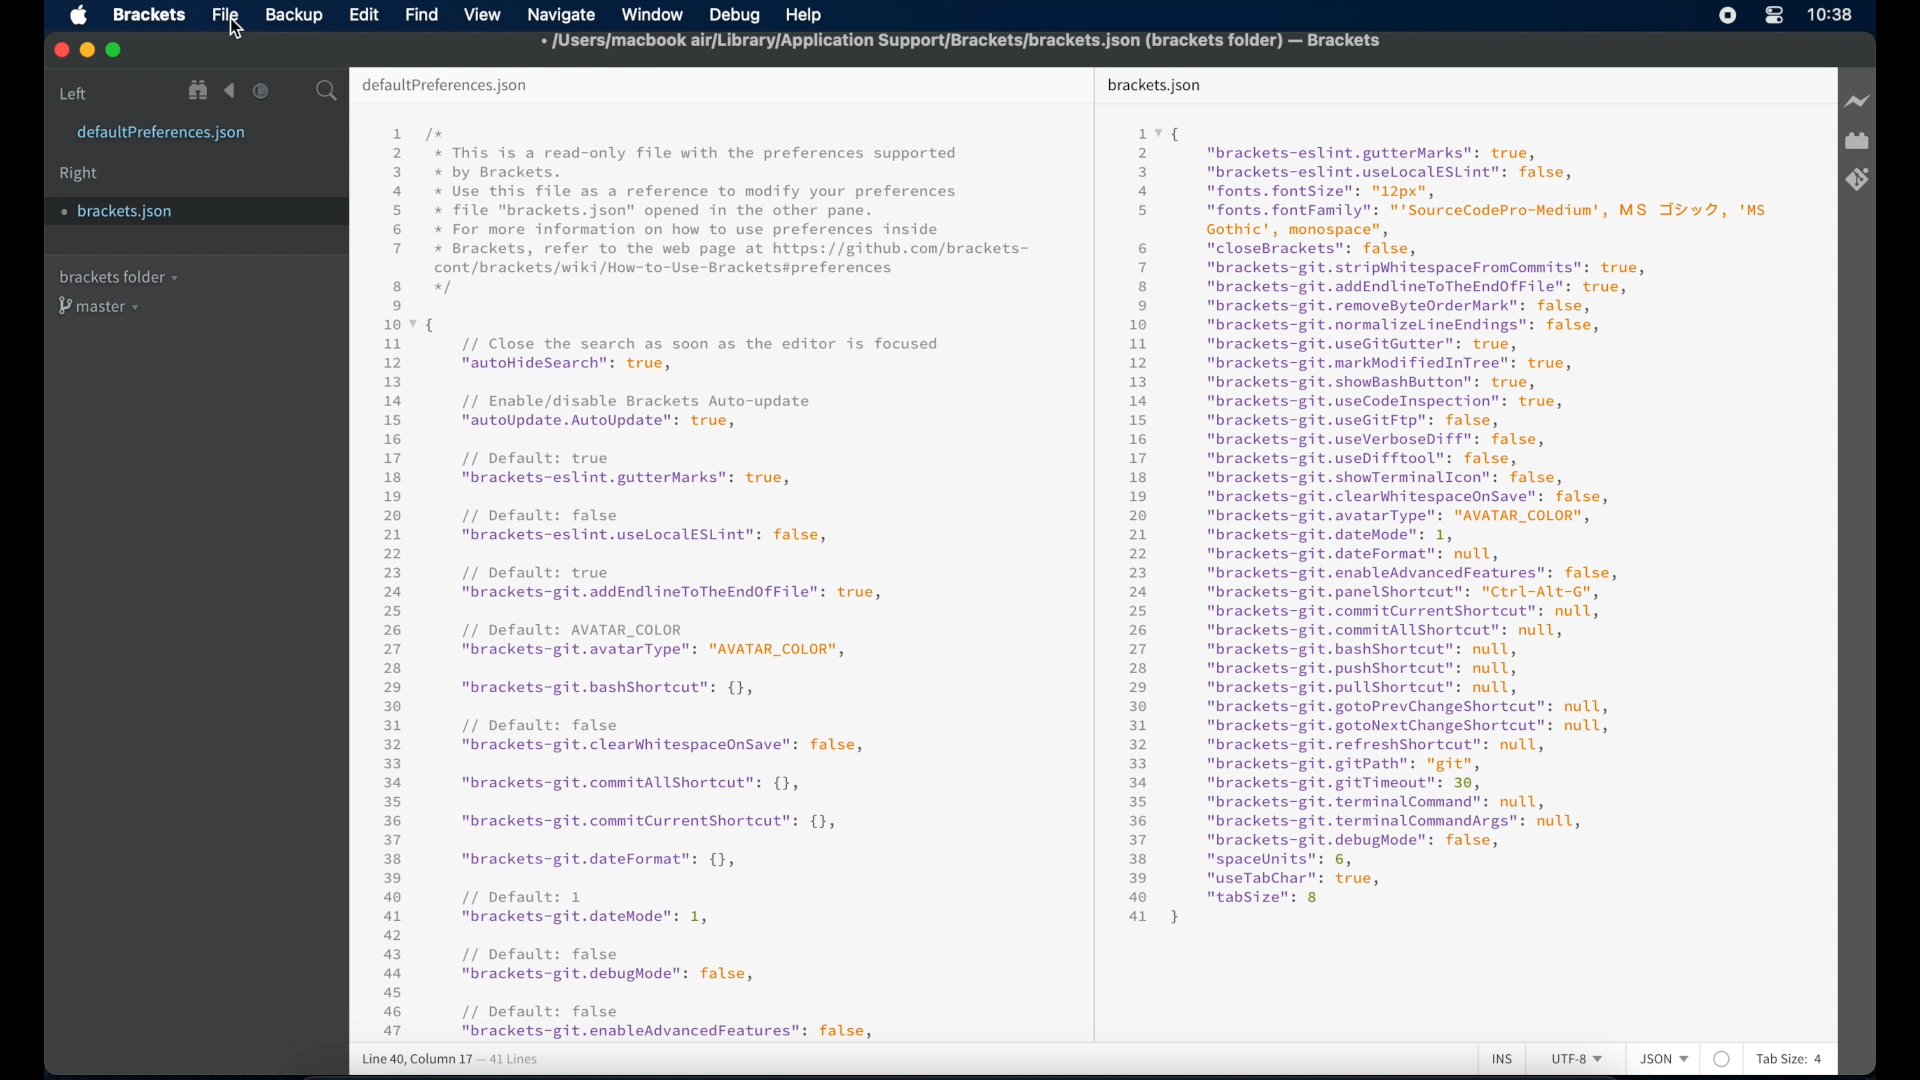 Image resolution: width=1920 pixels, height=1080 pixels. What do you see at coordinates (1448, 526) in the screenshot?
I see `json syntax` at bounding box center [1448, 526].